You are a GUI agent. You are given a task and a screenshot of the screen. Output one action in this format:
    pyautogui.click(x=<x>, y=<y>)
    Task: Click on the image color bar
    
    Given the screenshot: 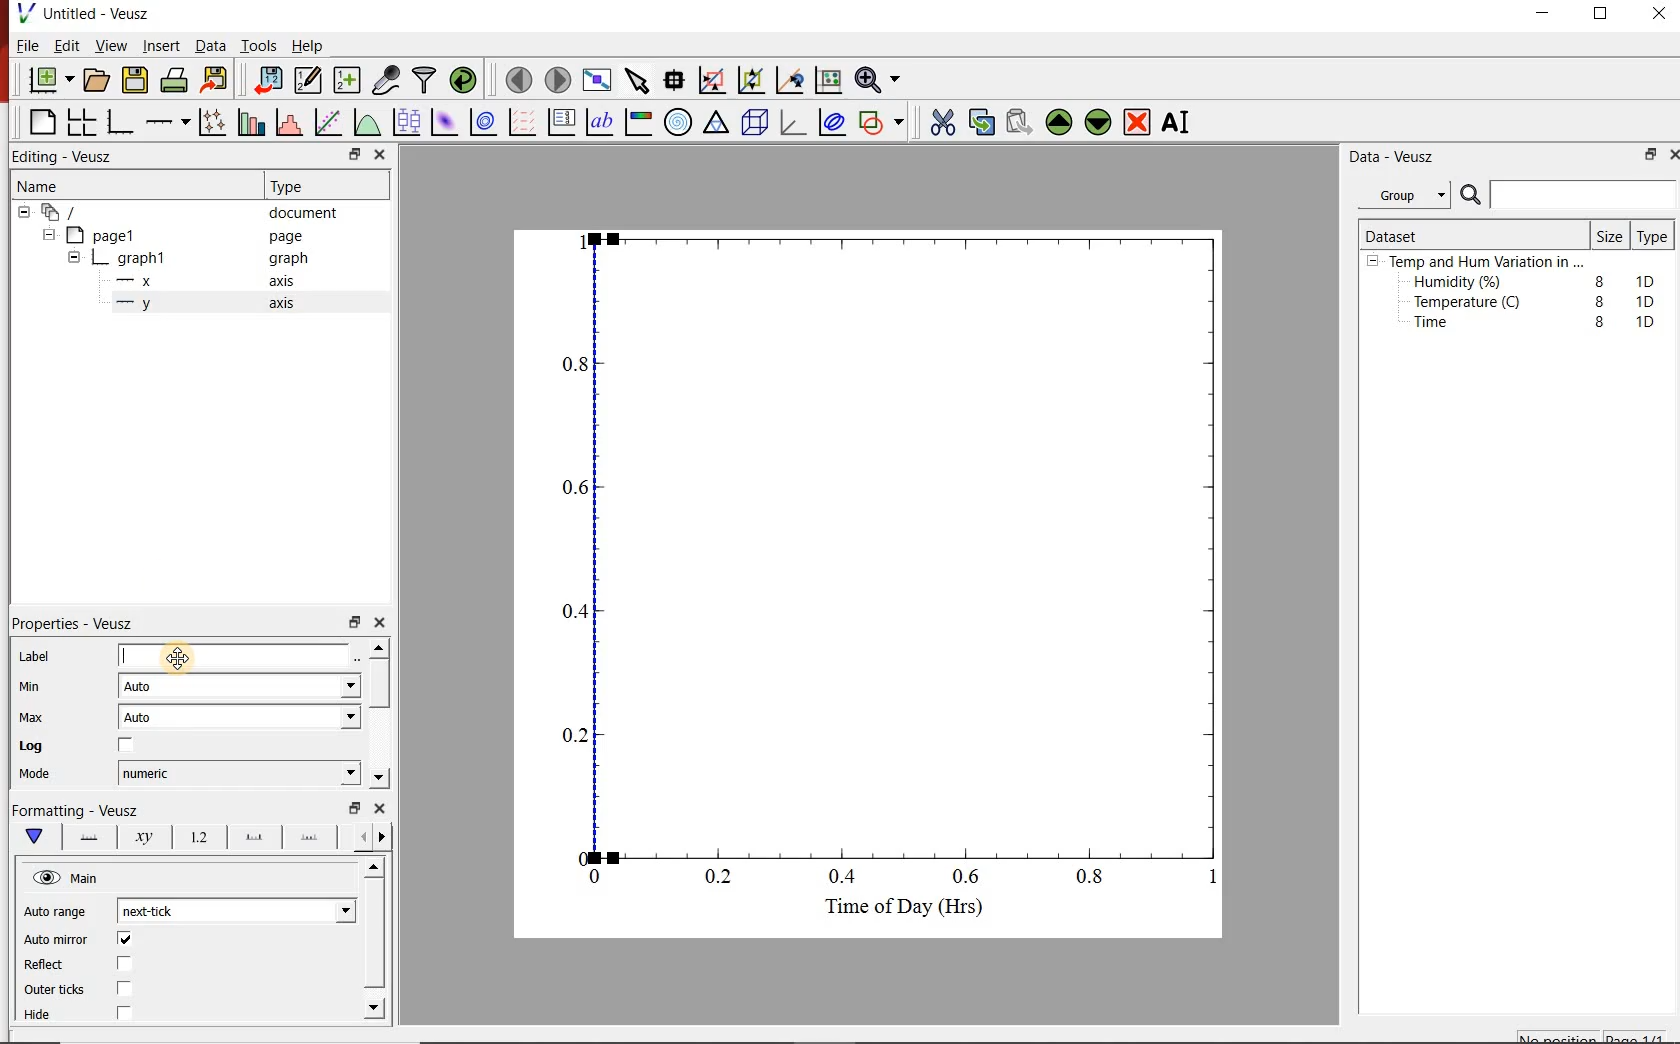 What is the action you would take?
    pyautogui.click(x=642, y=122)
    